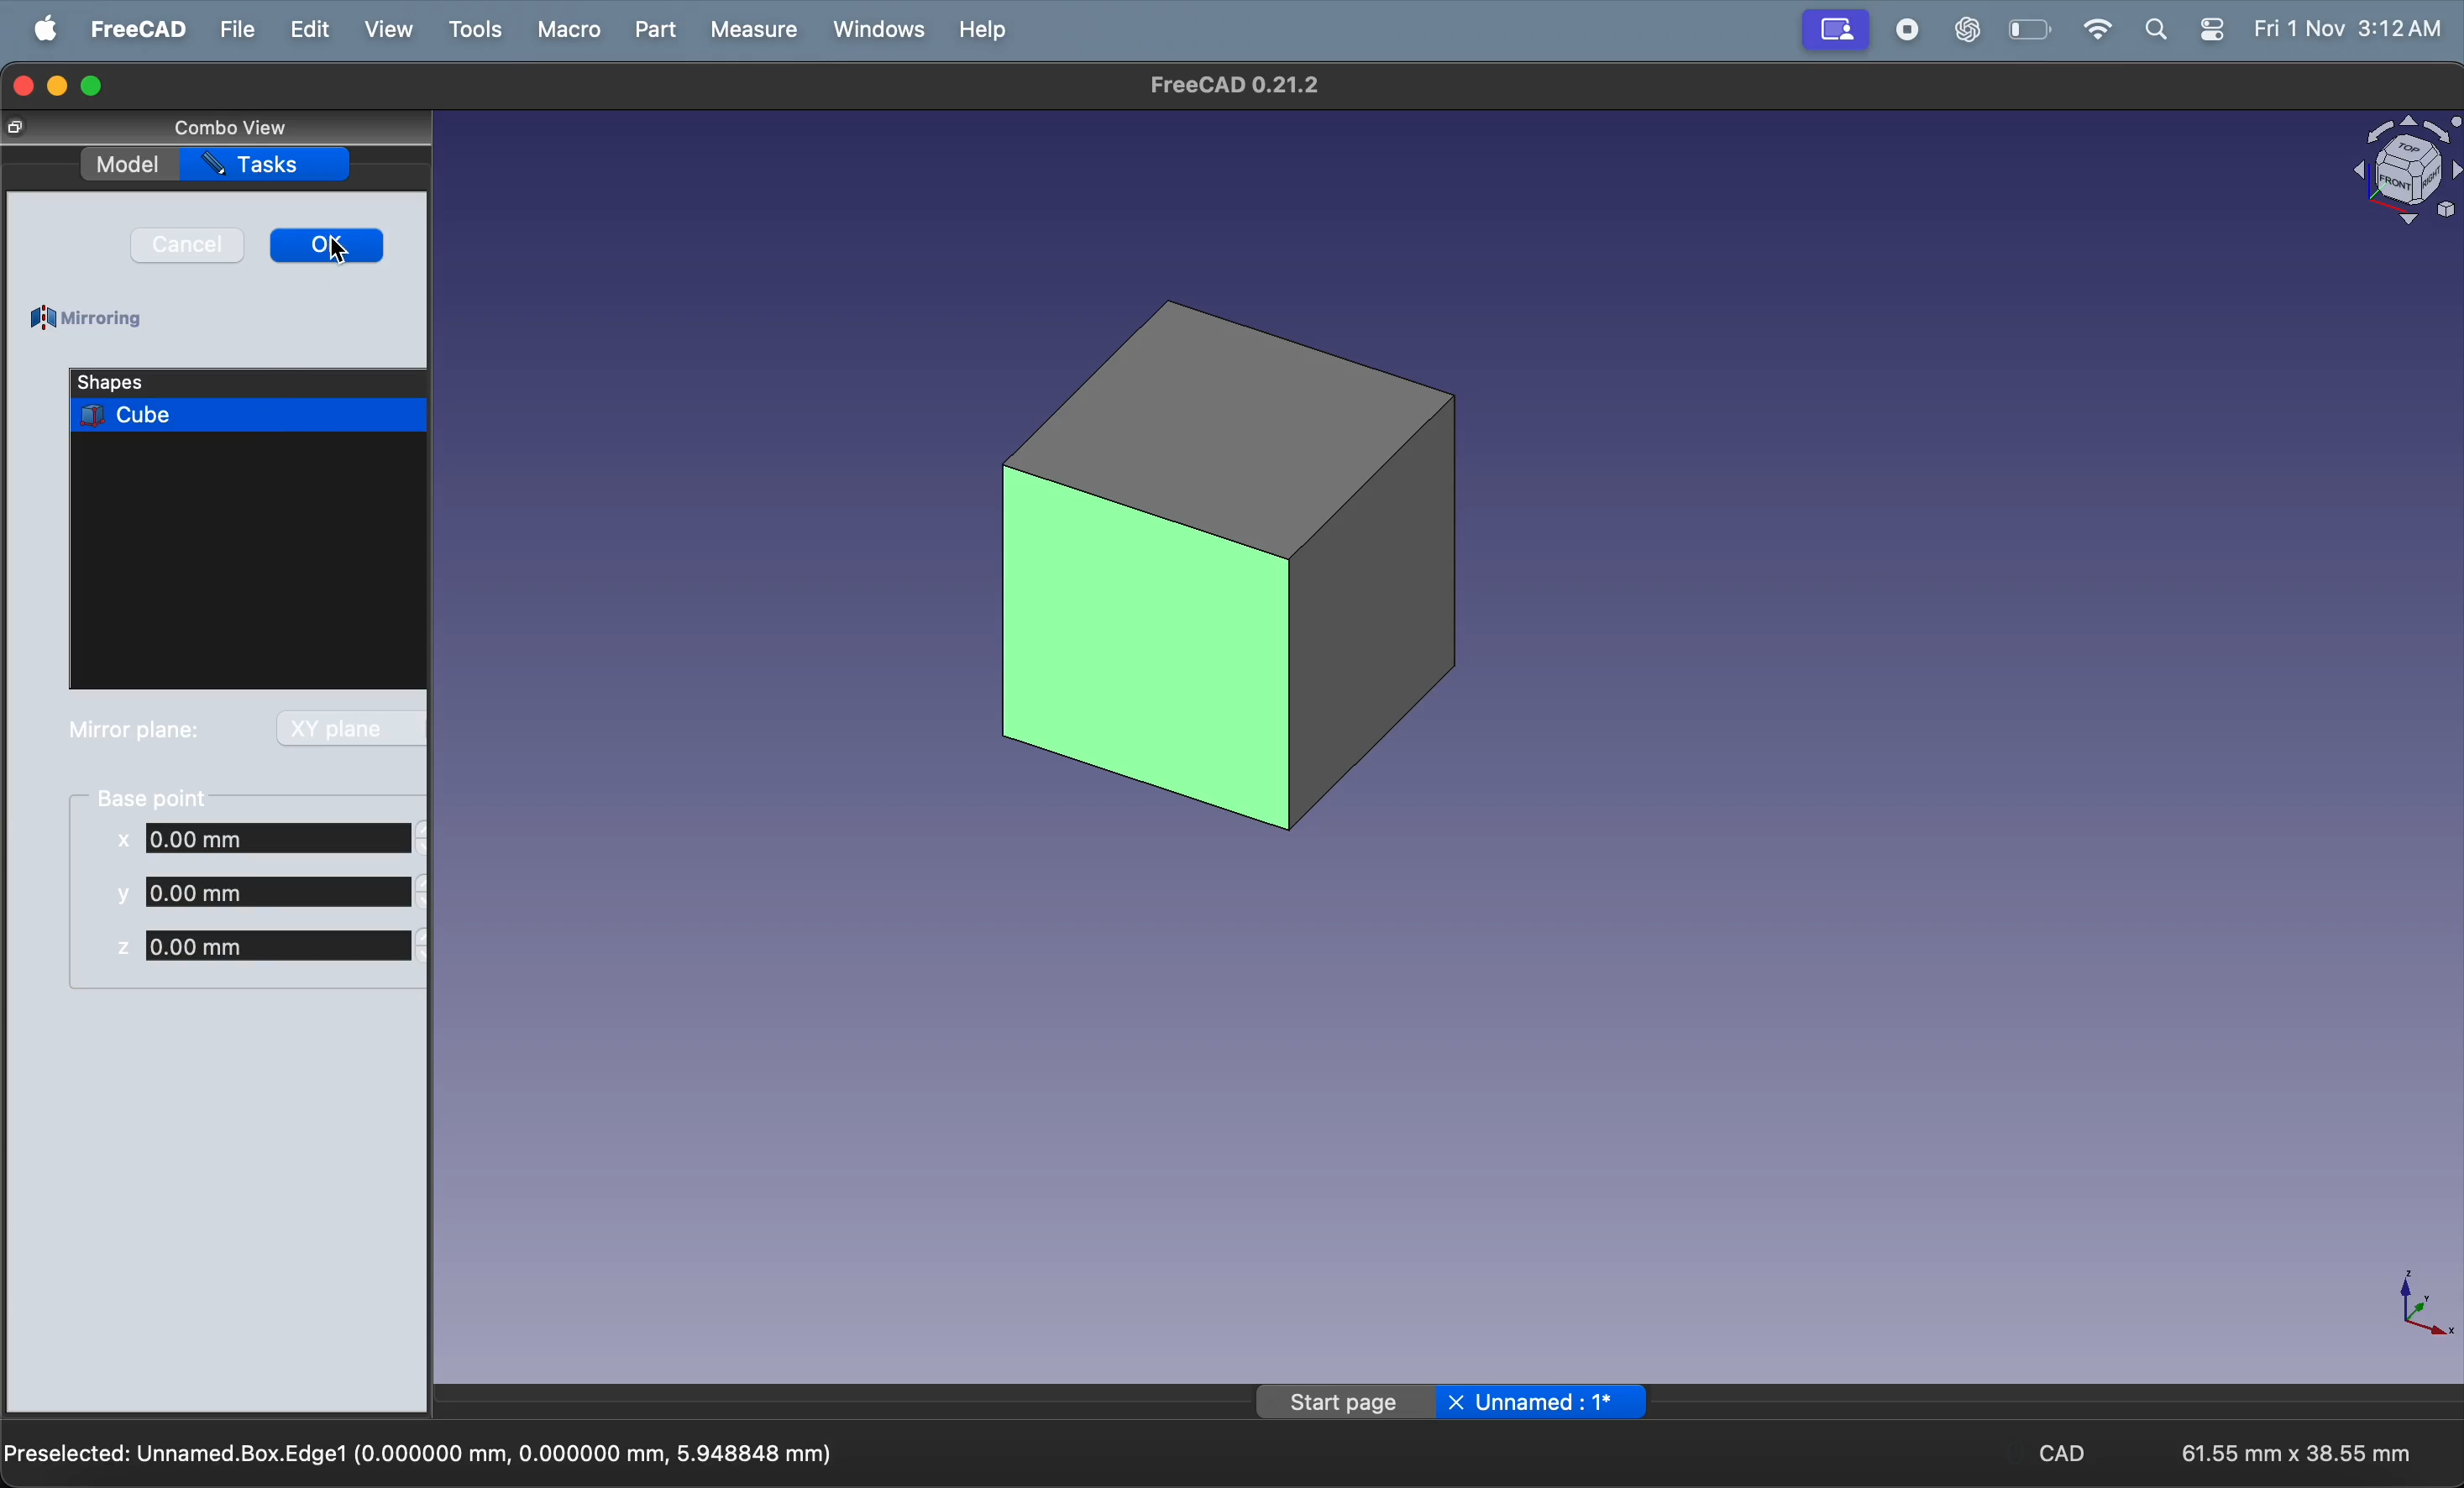 The height and width of the screenshot is (1488, 2464). What do you see at coordinates (339, 254) in the screenshot?
I see `cursor` at bounding box center [339, 254].